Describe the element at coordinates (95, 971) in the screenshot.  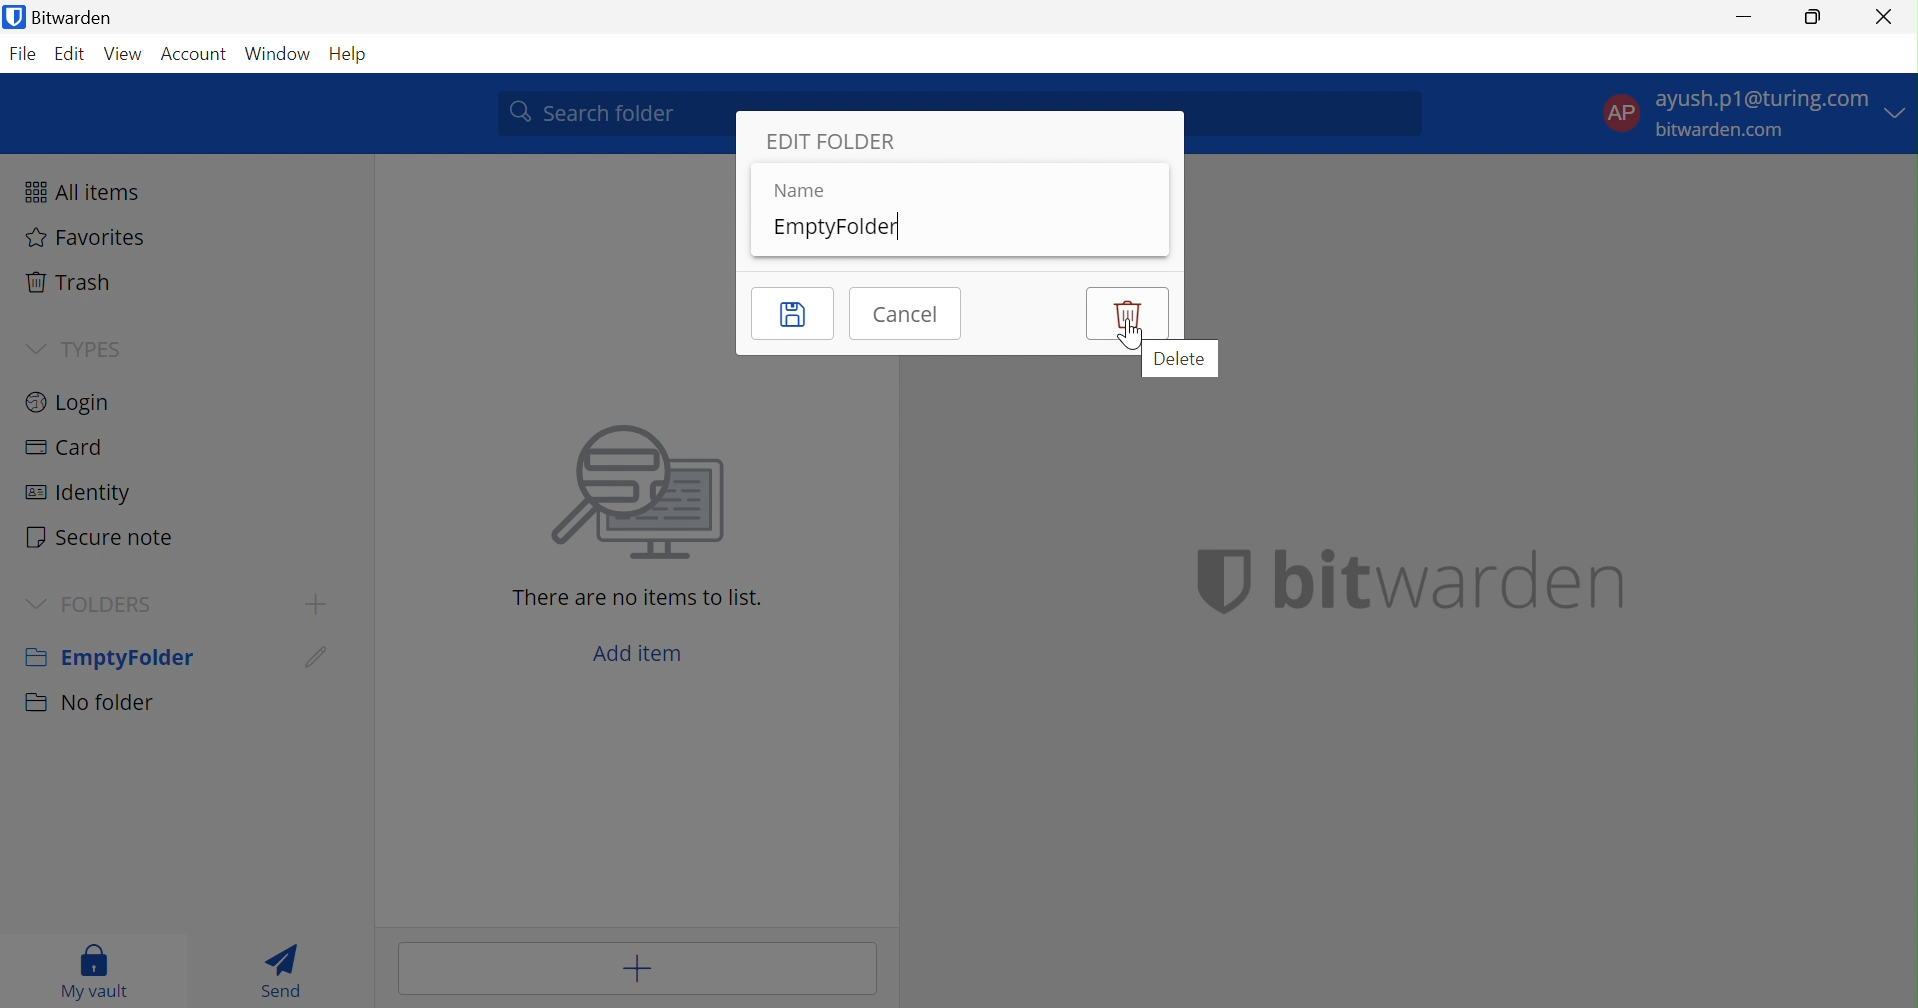
I see `My Vault` at that location.